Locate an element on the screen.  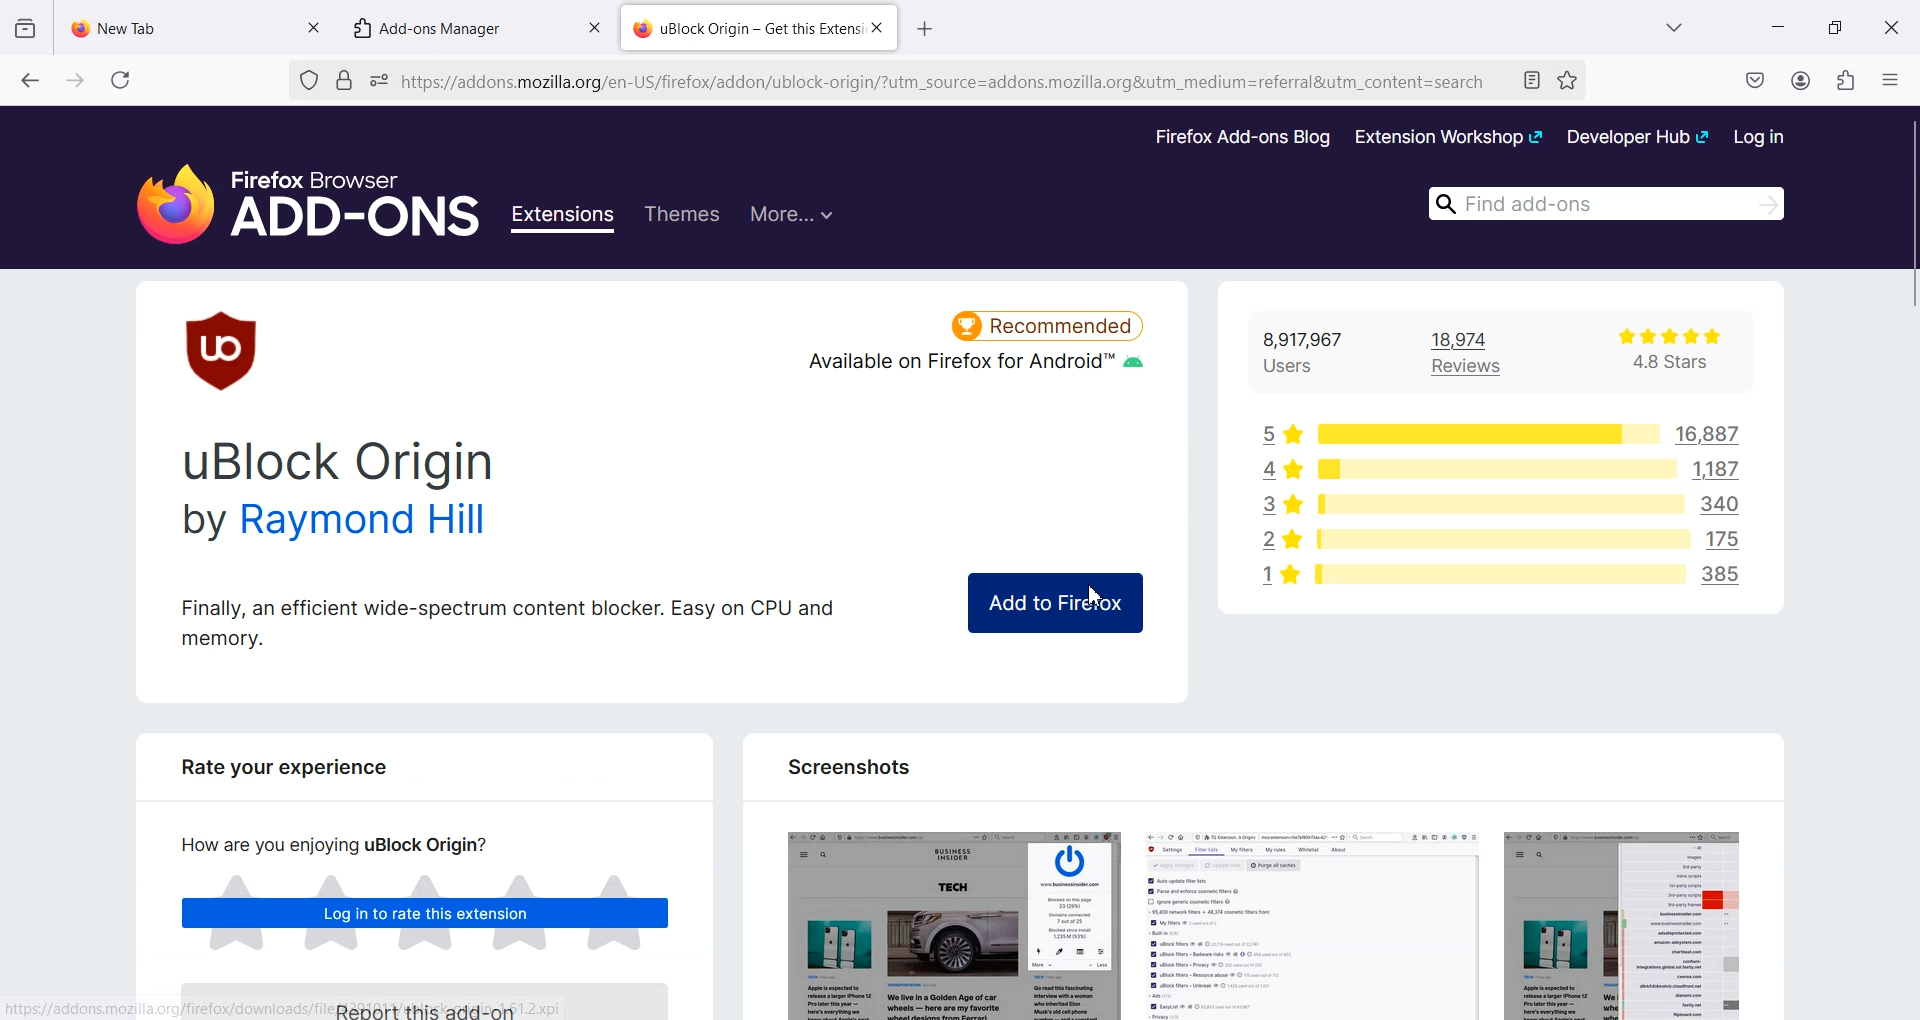
Open Application Menu is located at coordinates (1892, 75).